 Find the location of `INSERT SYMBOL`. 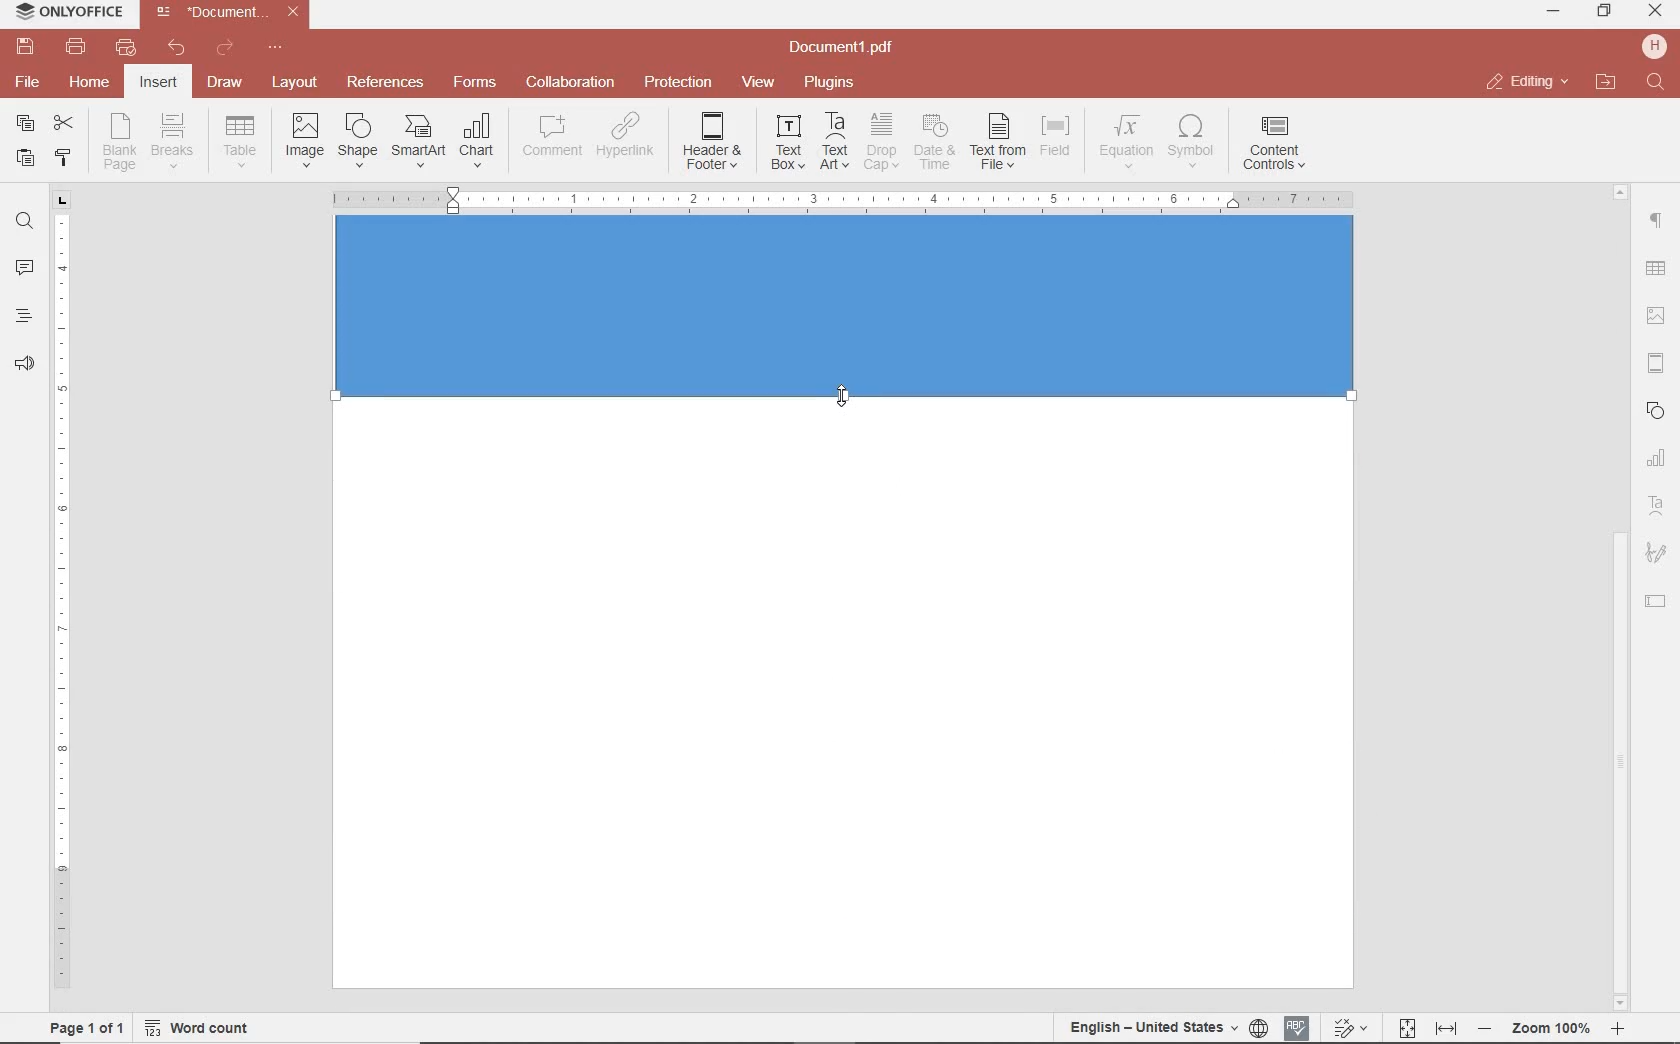

INSERT SYMBOL is located at coordinates (1191, 140).